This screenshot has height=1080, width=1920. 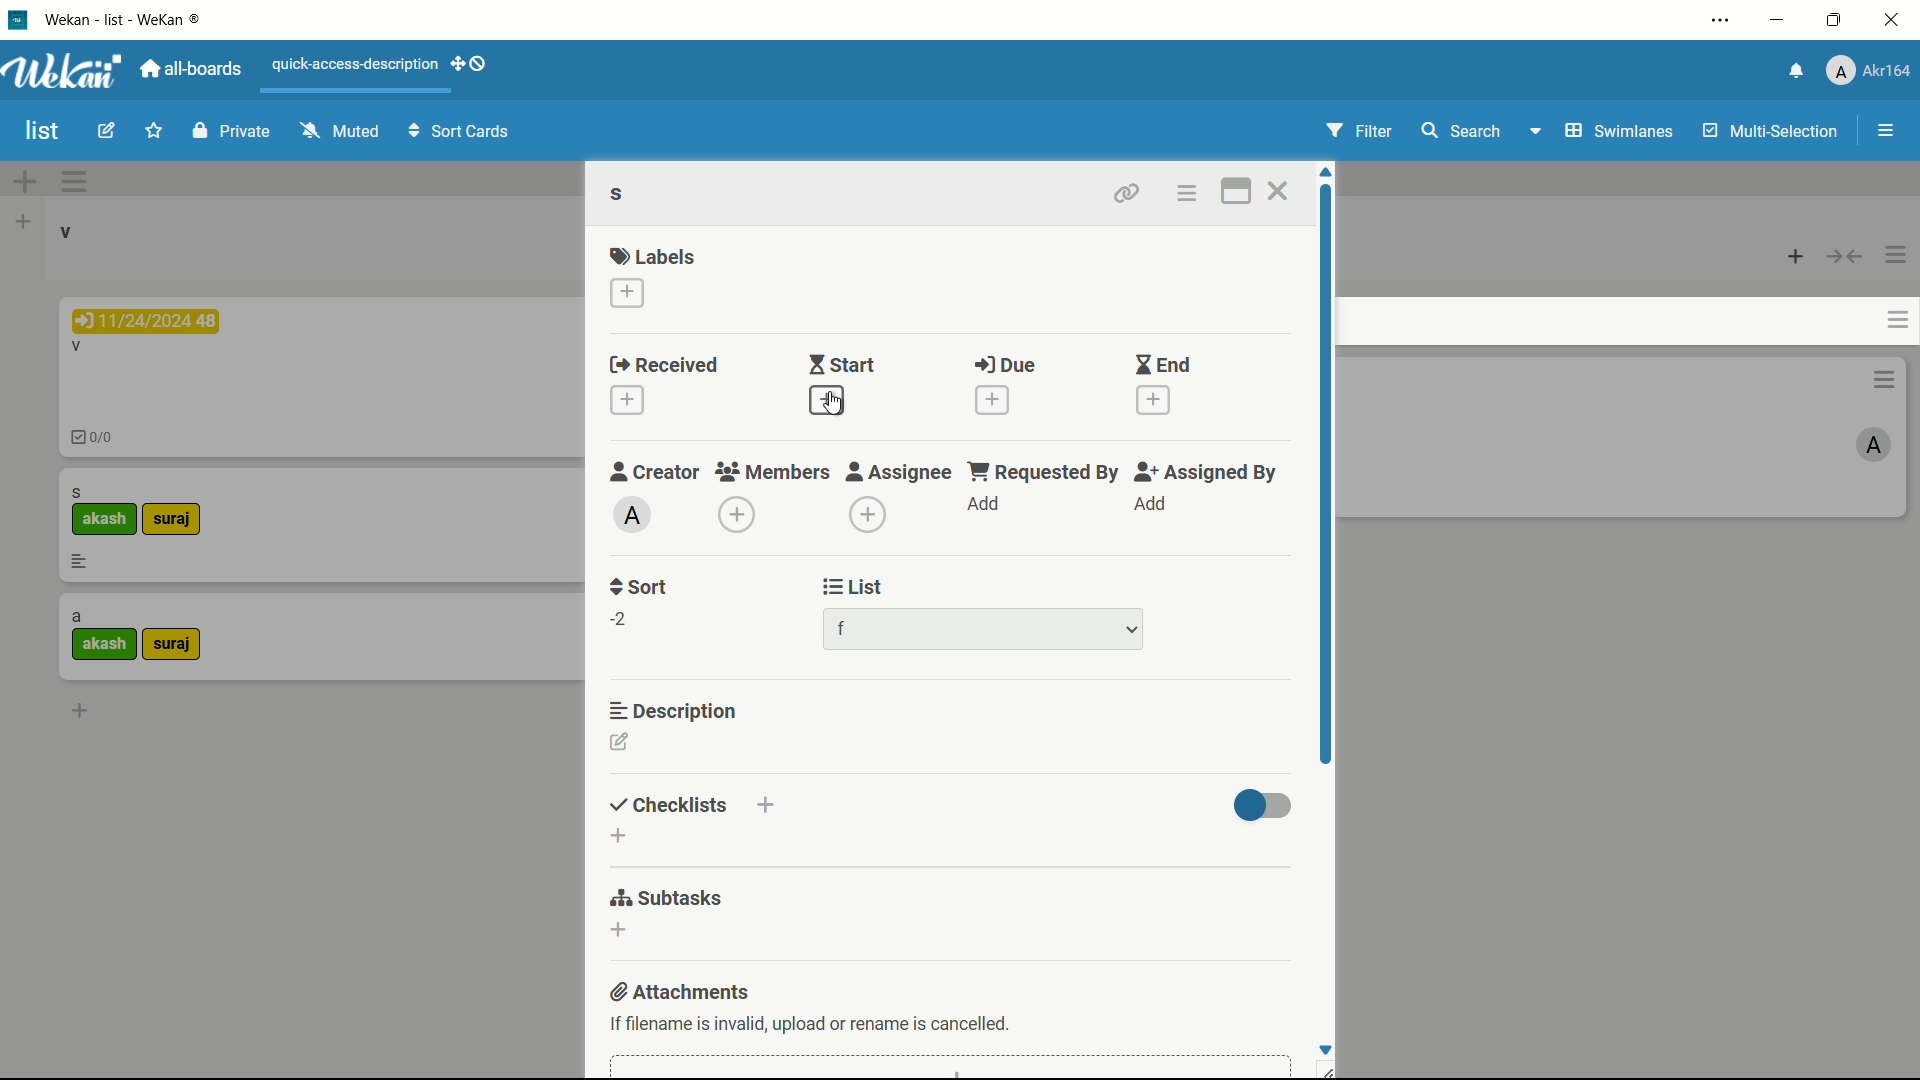 I want to click on label-1, so click(x=105, y=520).